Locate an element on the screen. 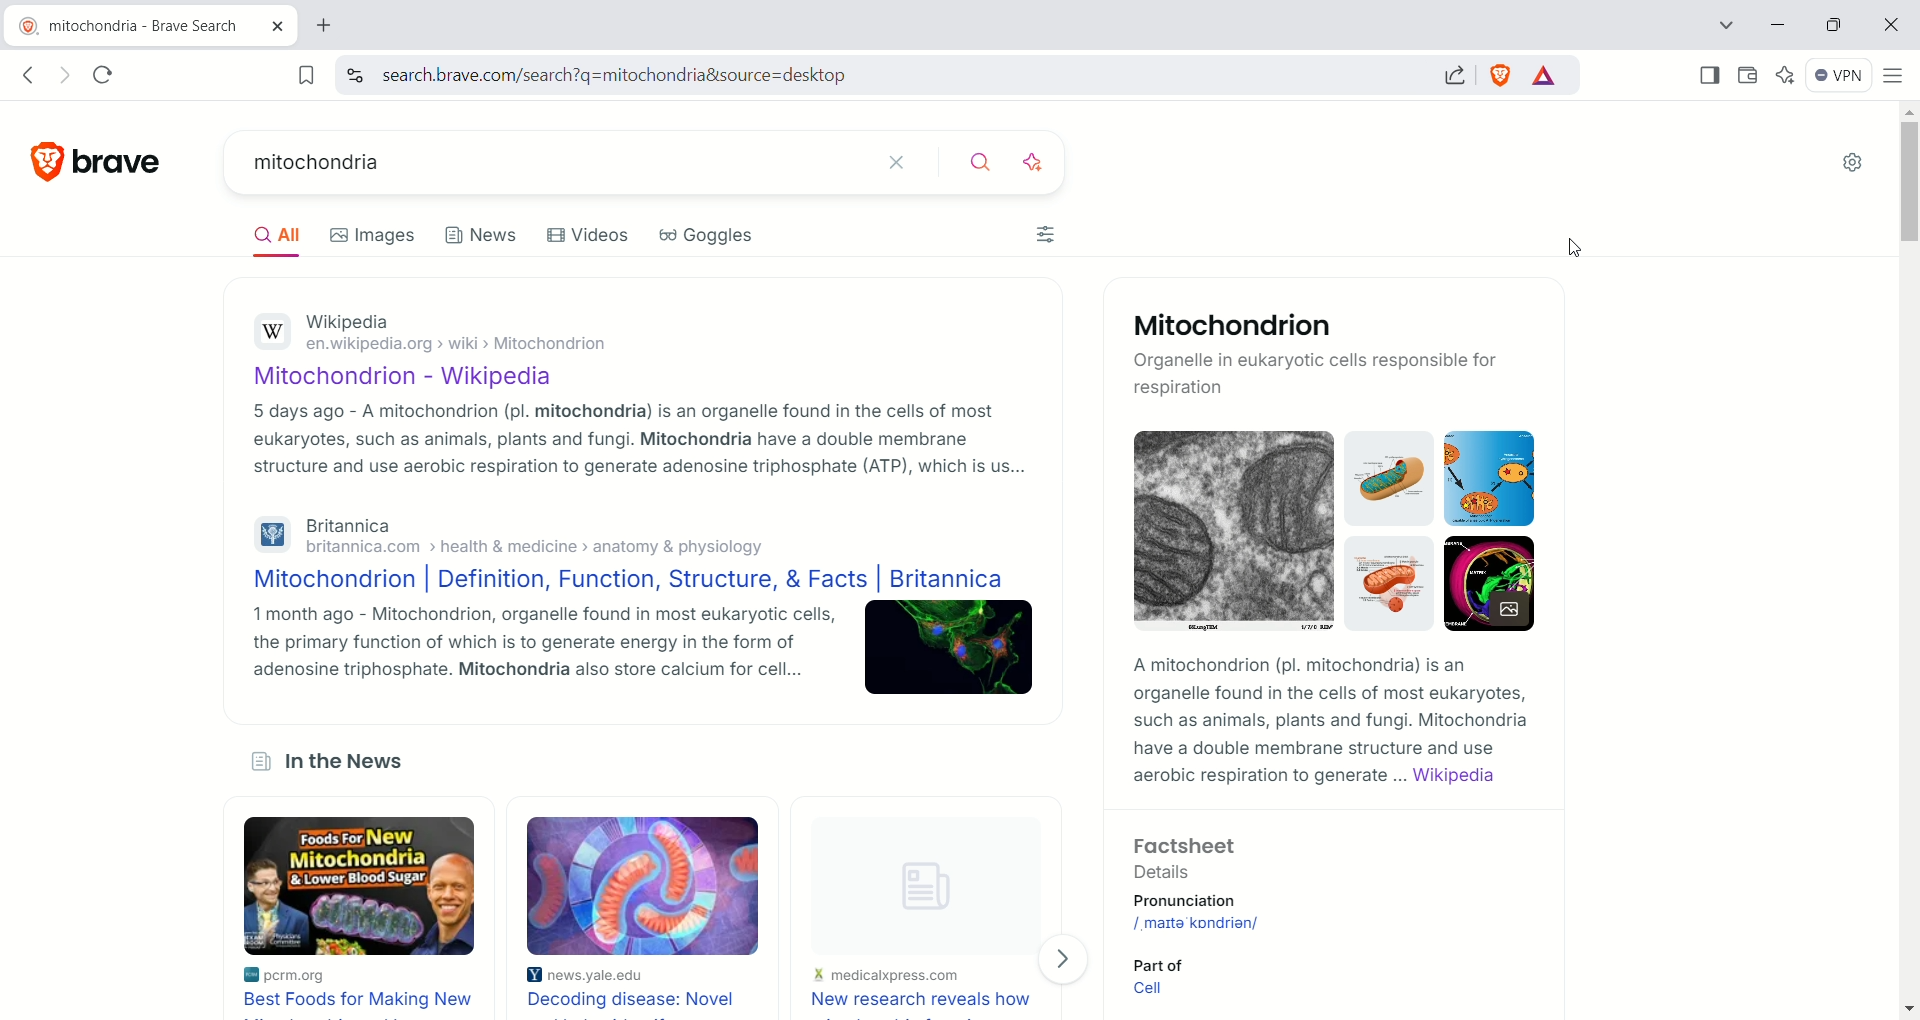  5 days ago - A mitochondrion (pl. mitochondria) is an organelle found in the cells of most
eukaryotes, such as animals, plants and fungi. Mitochondria have a double membrane
structure and use aerobic respiration to generate adenosine triphosphate (ATP), which is us... is located at coordinates (643, 444).